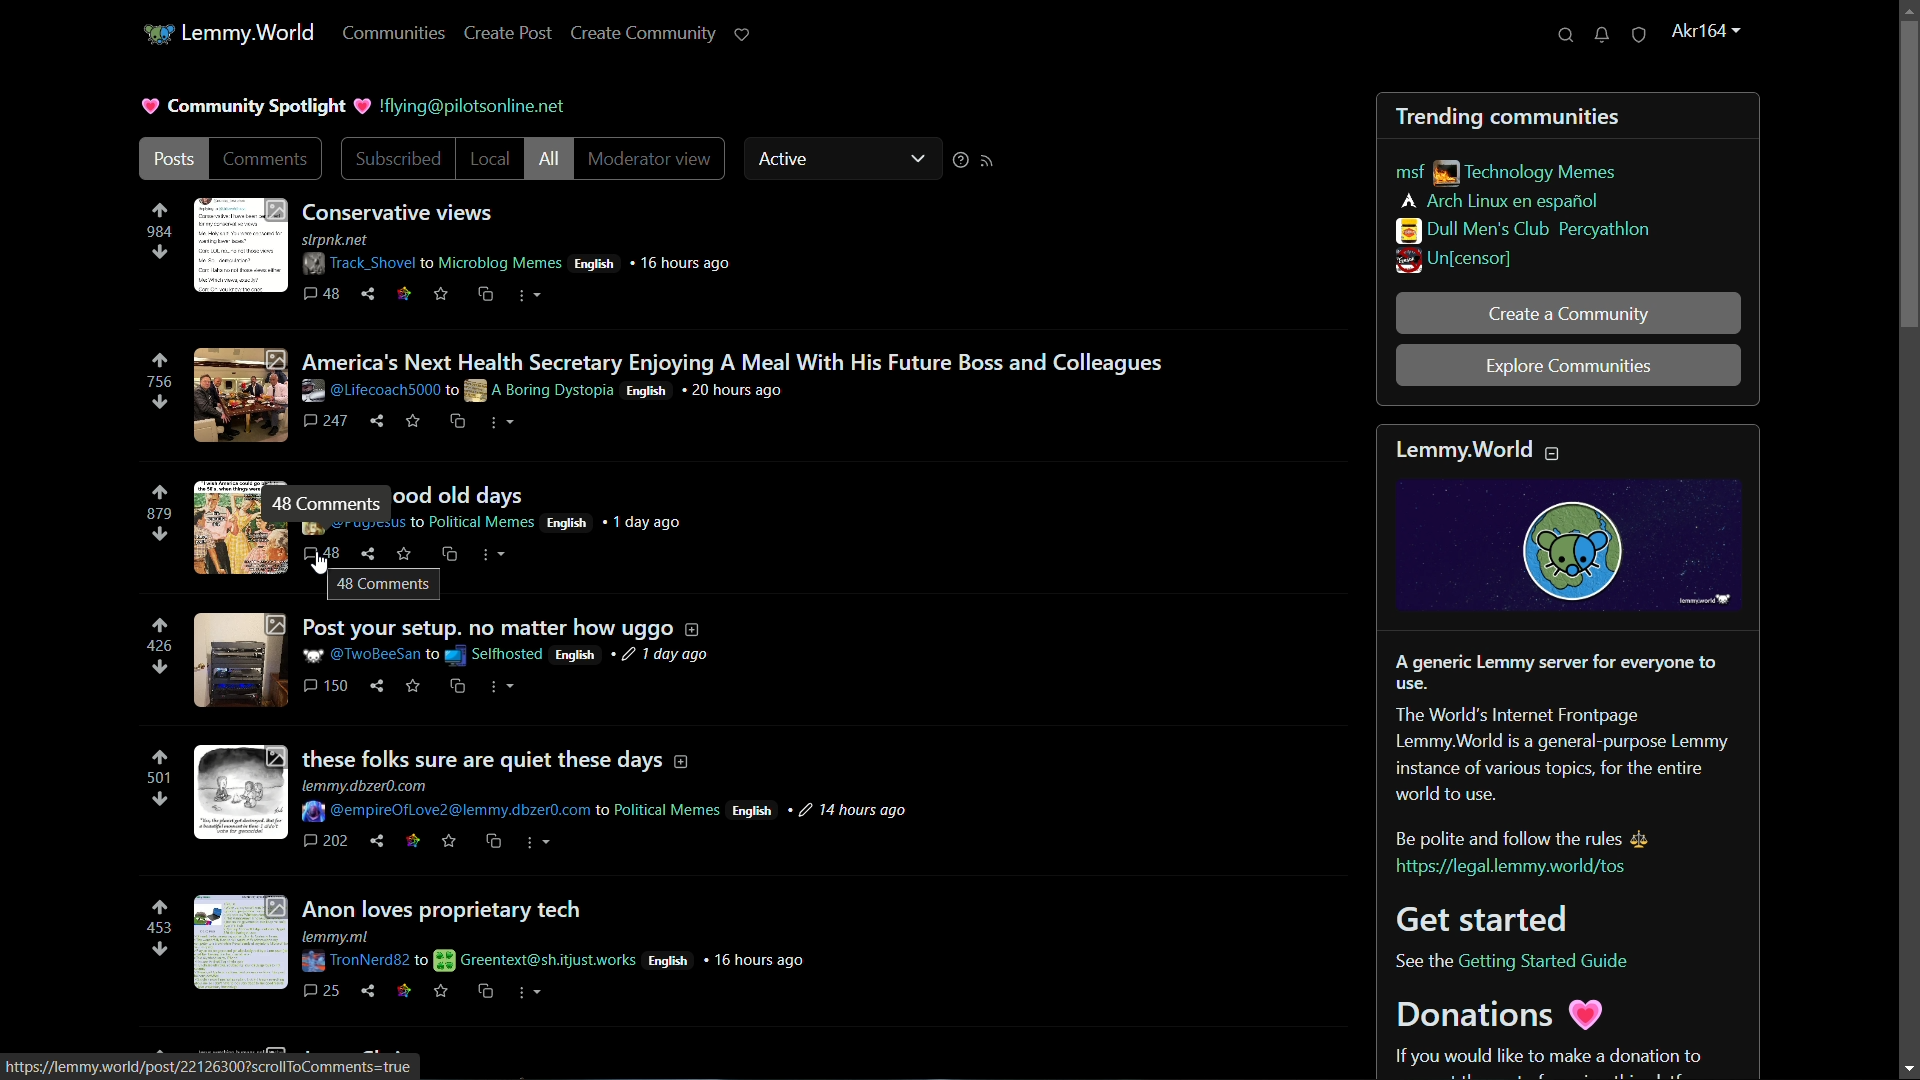 Image resolution: width=1920 pixels, height=1080 pixels. I want to click on language, so click(566, 522).